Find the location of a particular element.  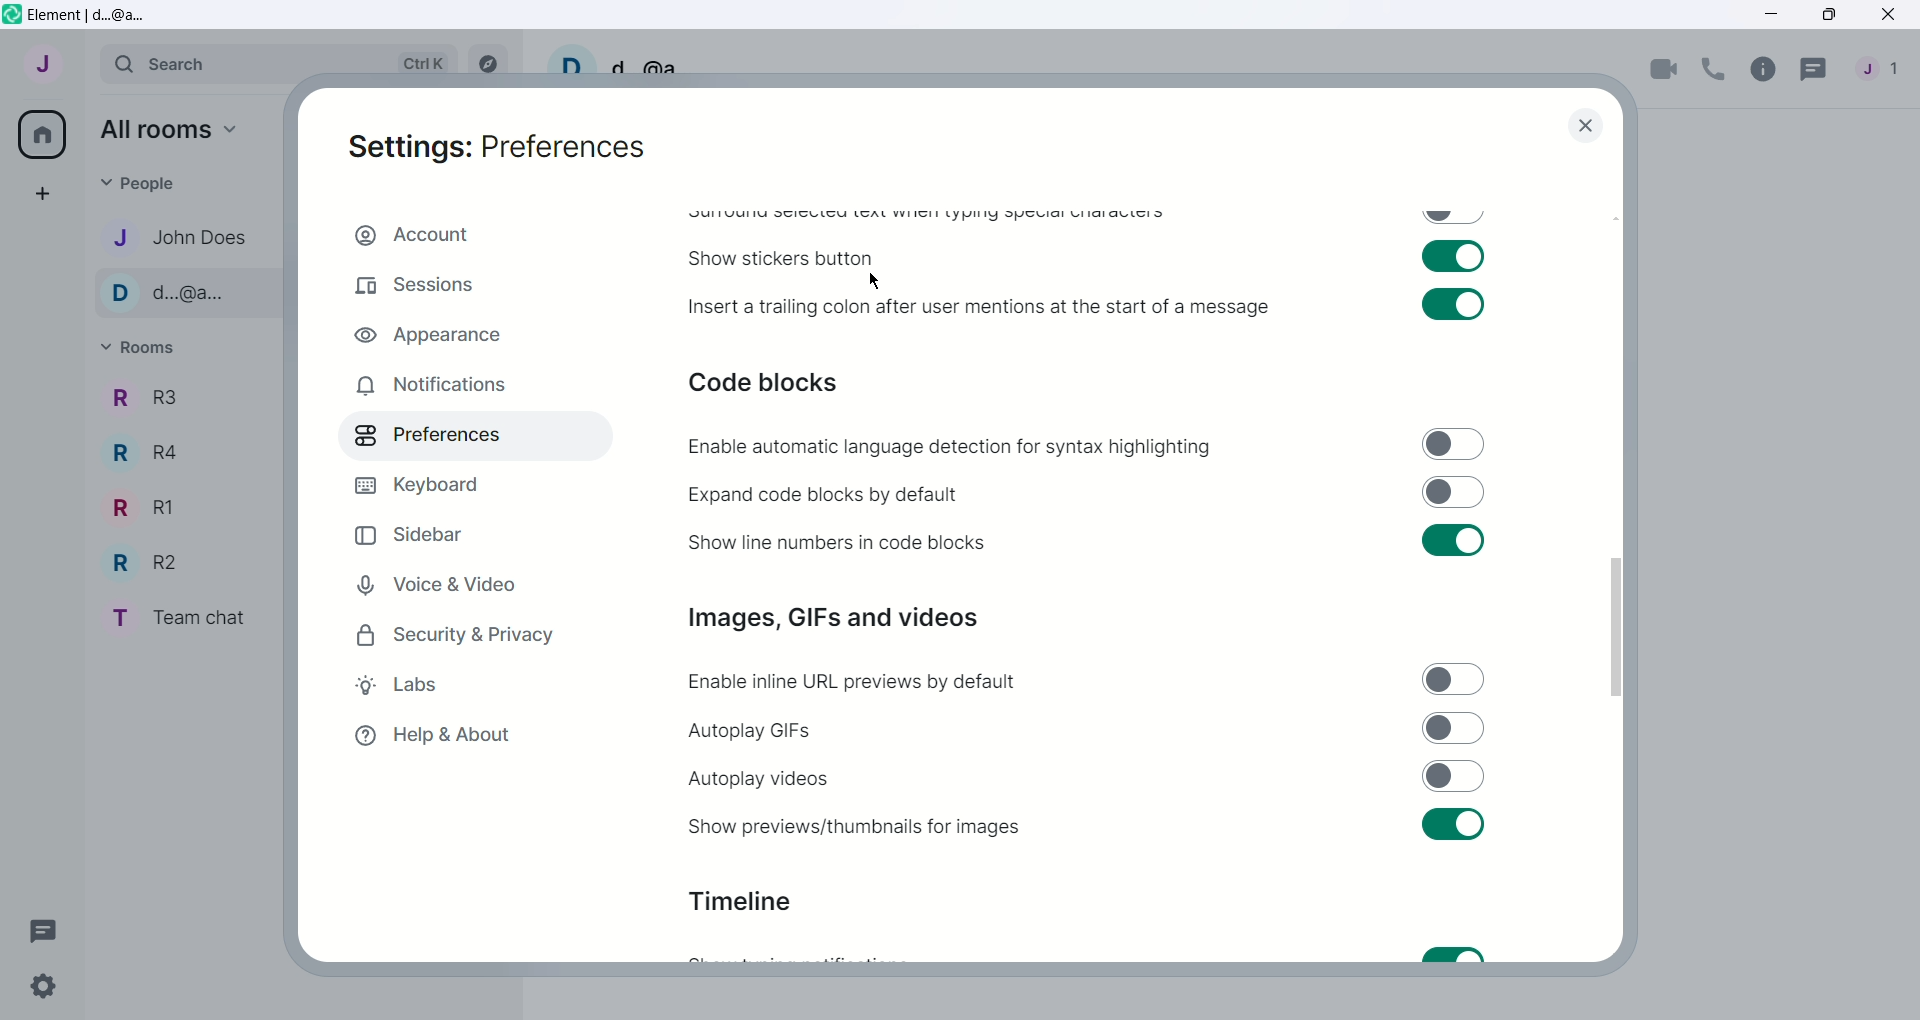

Close is located at coordinates (1891, 14).